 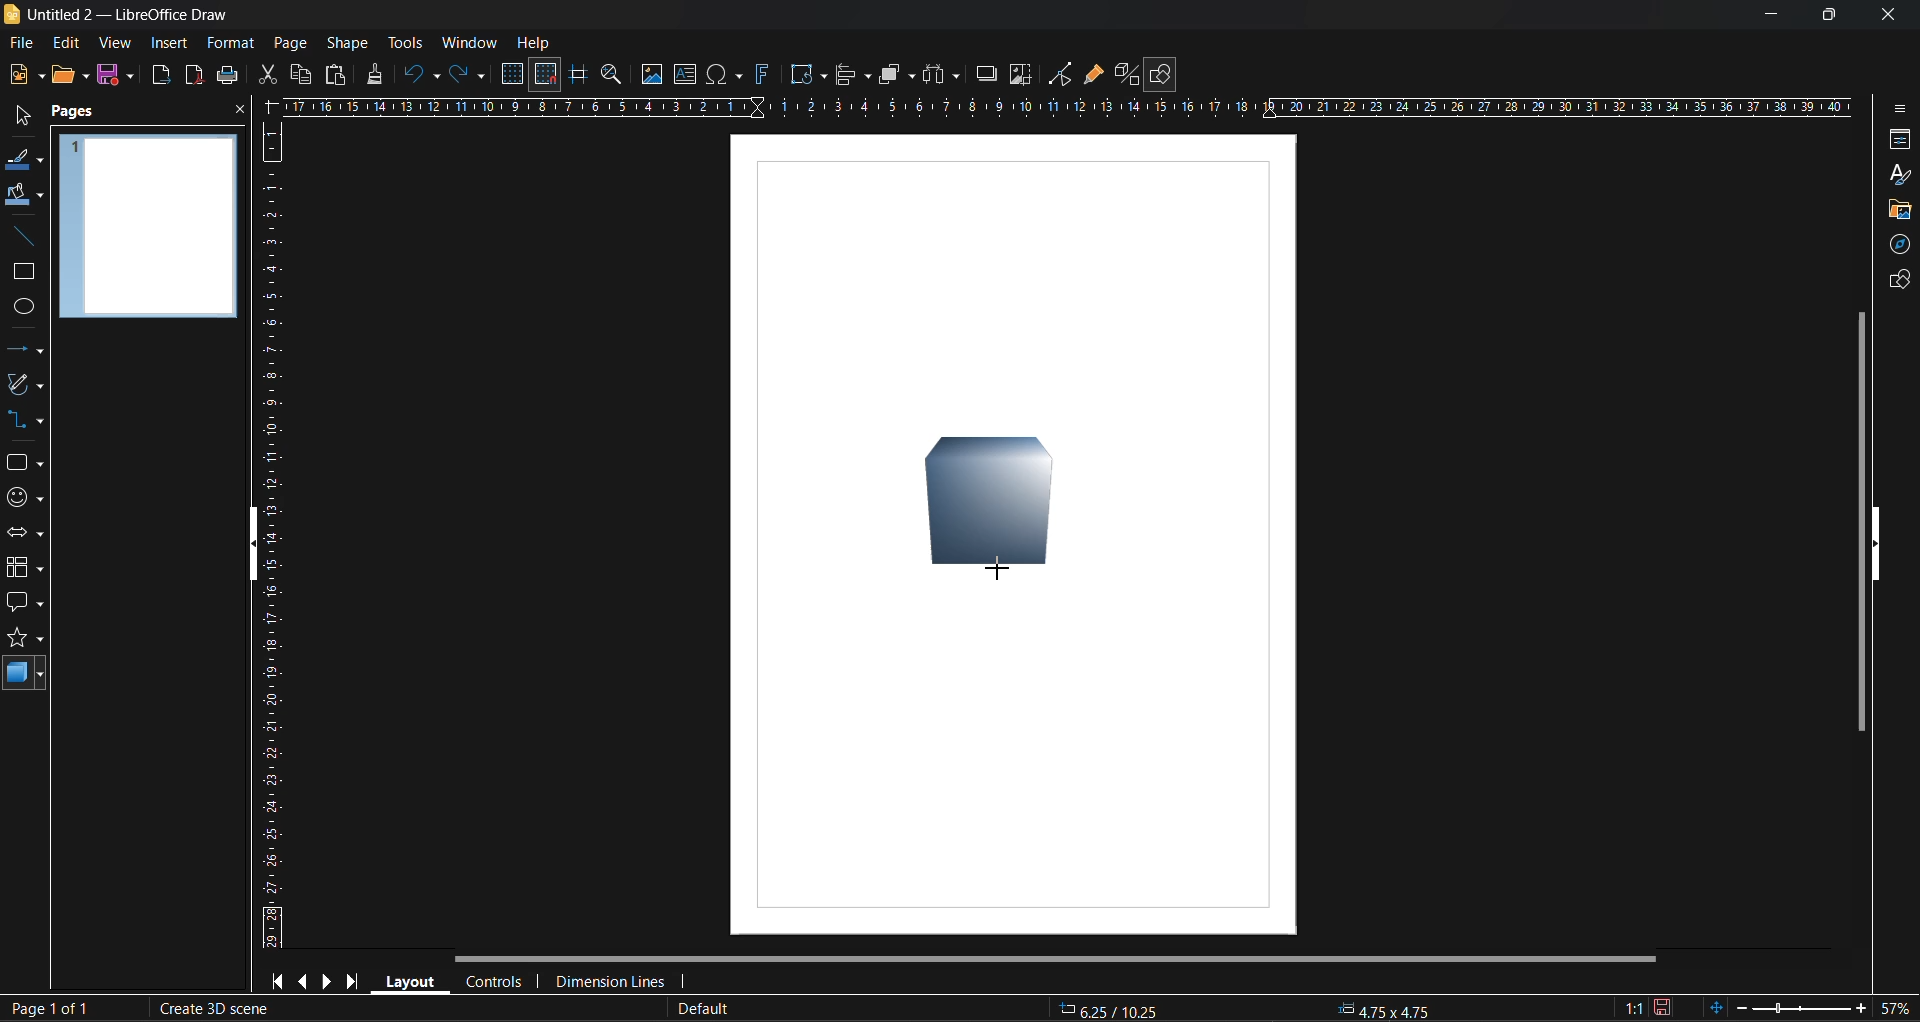 What do you see at coordinates (153, 229) in the screenshot?
I see `page preview` at bounding box center [153, 229].